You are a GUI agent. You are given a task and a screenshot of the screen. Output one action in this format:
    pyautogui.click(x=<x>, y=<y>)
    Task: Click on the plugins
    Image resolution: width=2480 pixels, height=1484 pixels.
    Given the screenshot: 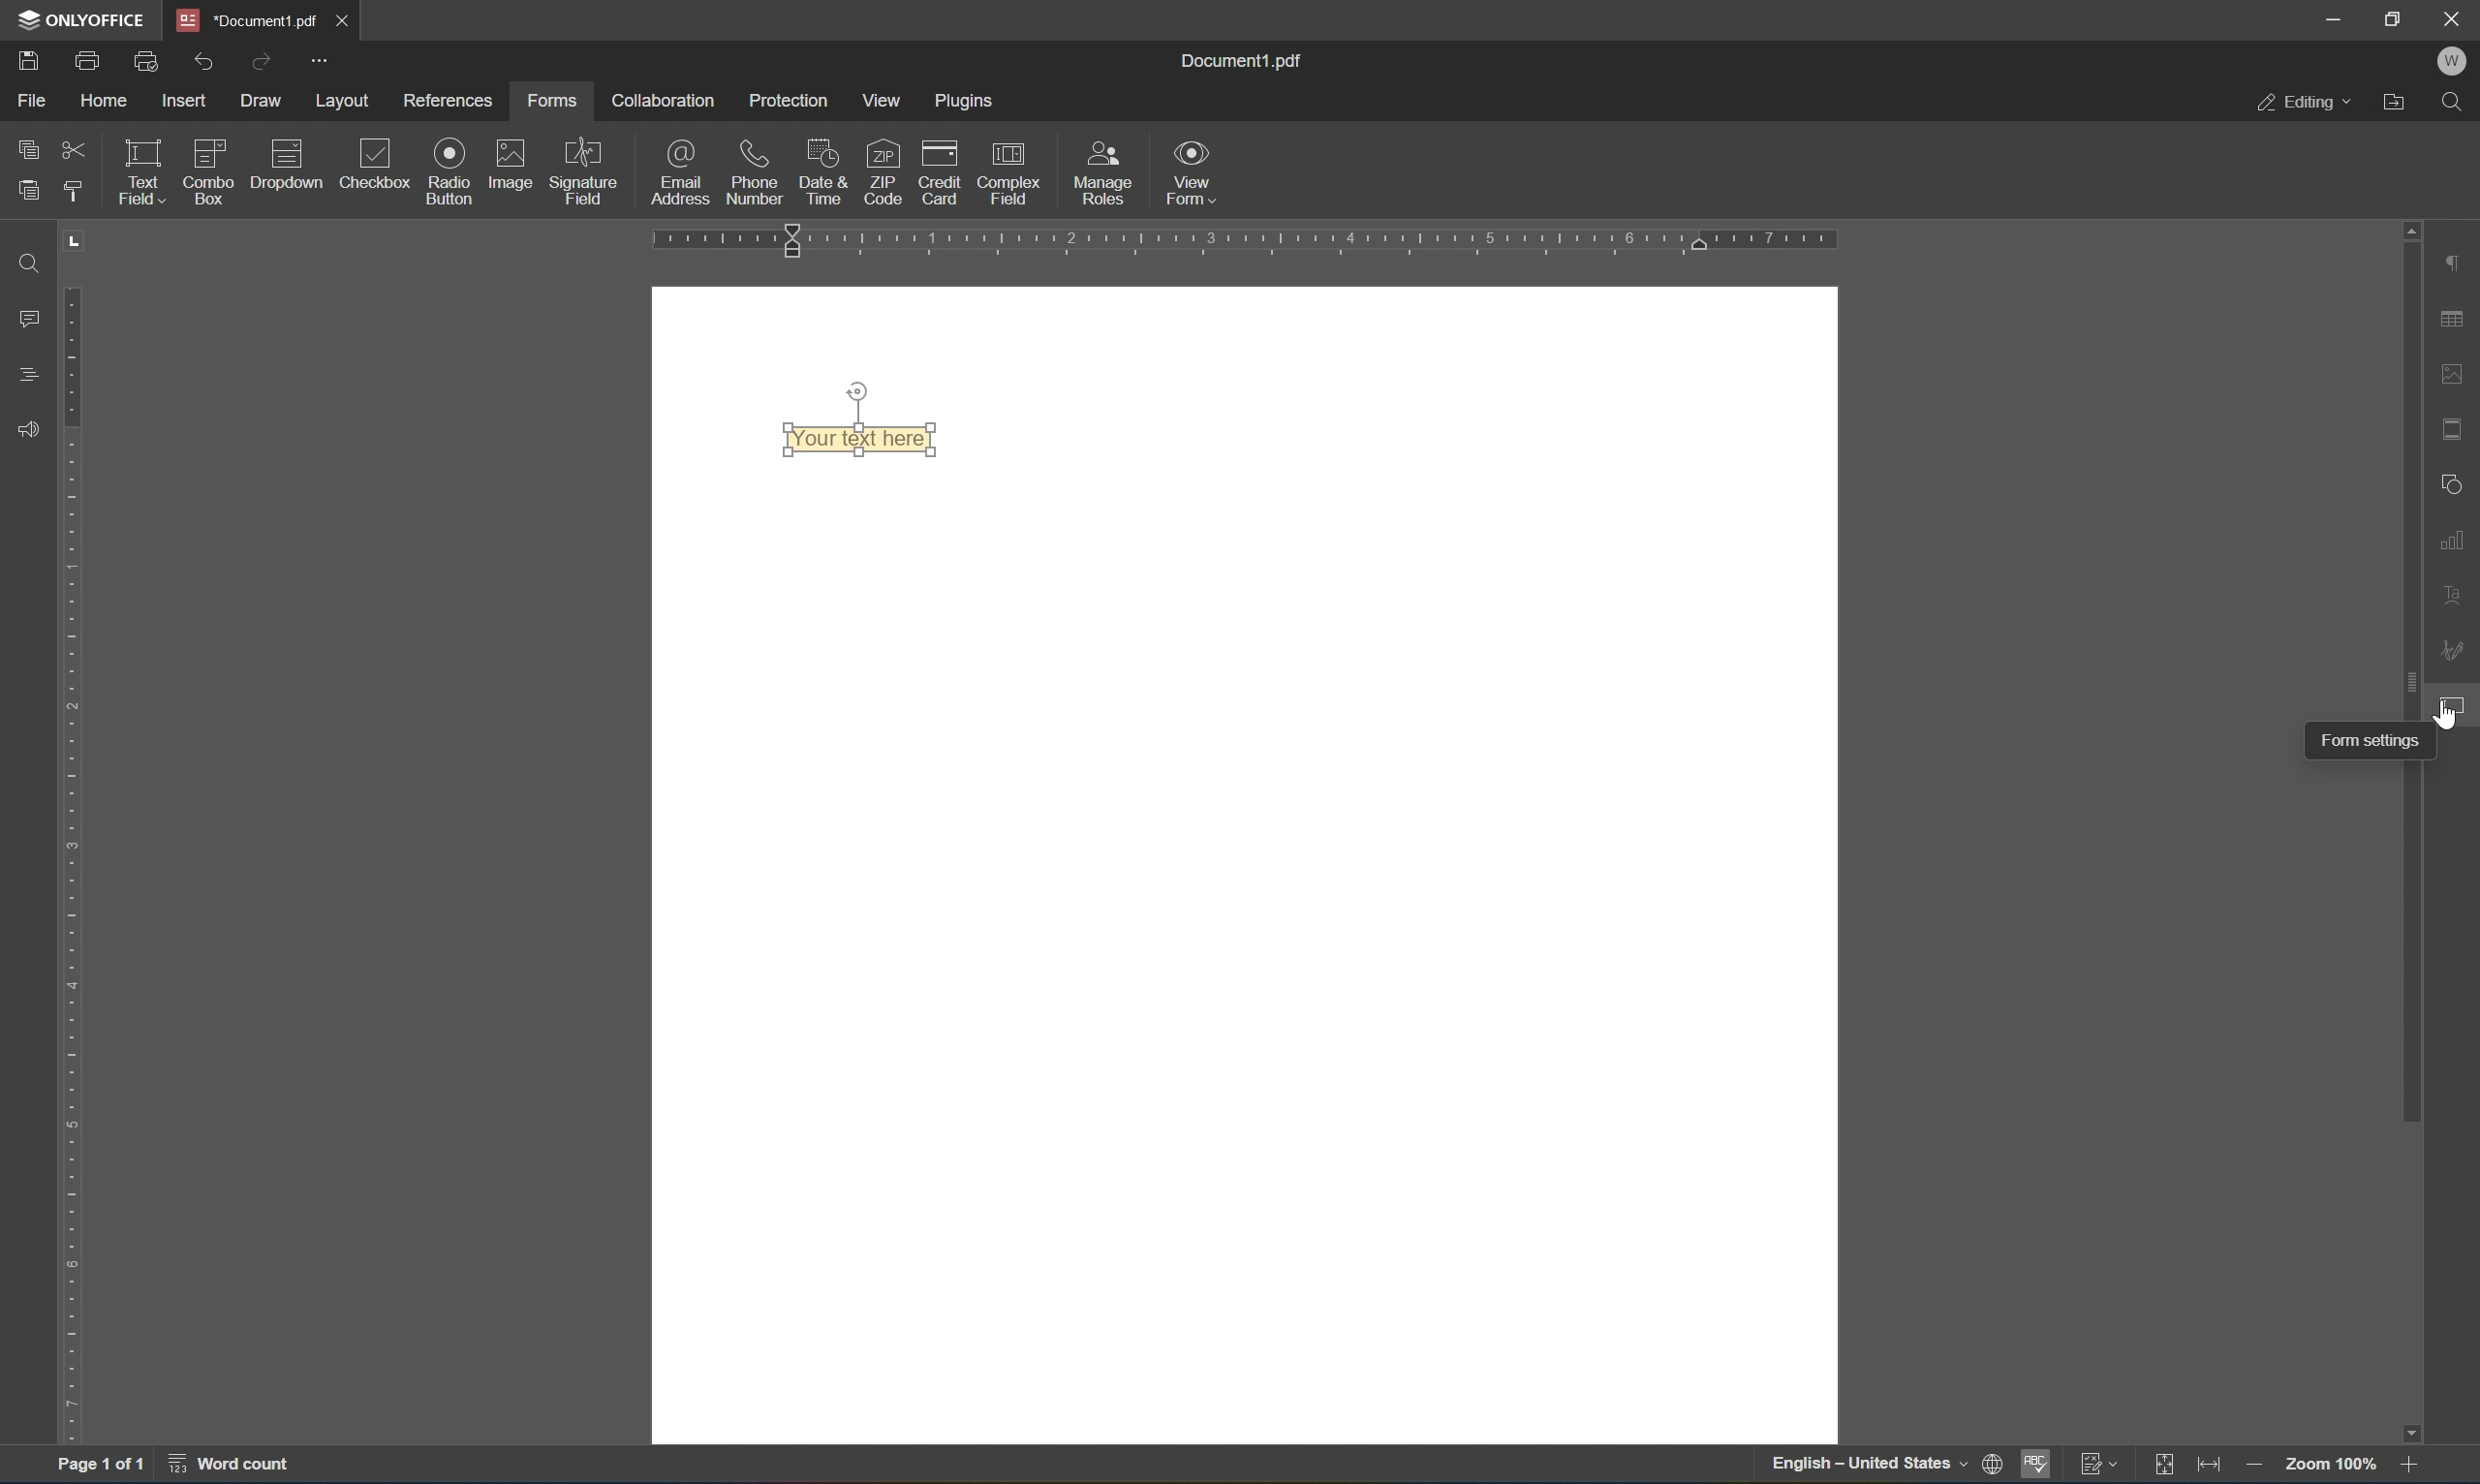 What is the action you would take?
    pyautogui.click(x=969, y=100)
    